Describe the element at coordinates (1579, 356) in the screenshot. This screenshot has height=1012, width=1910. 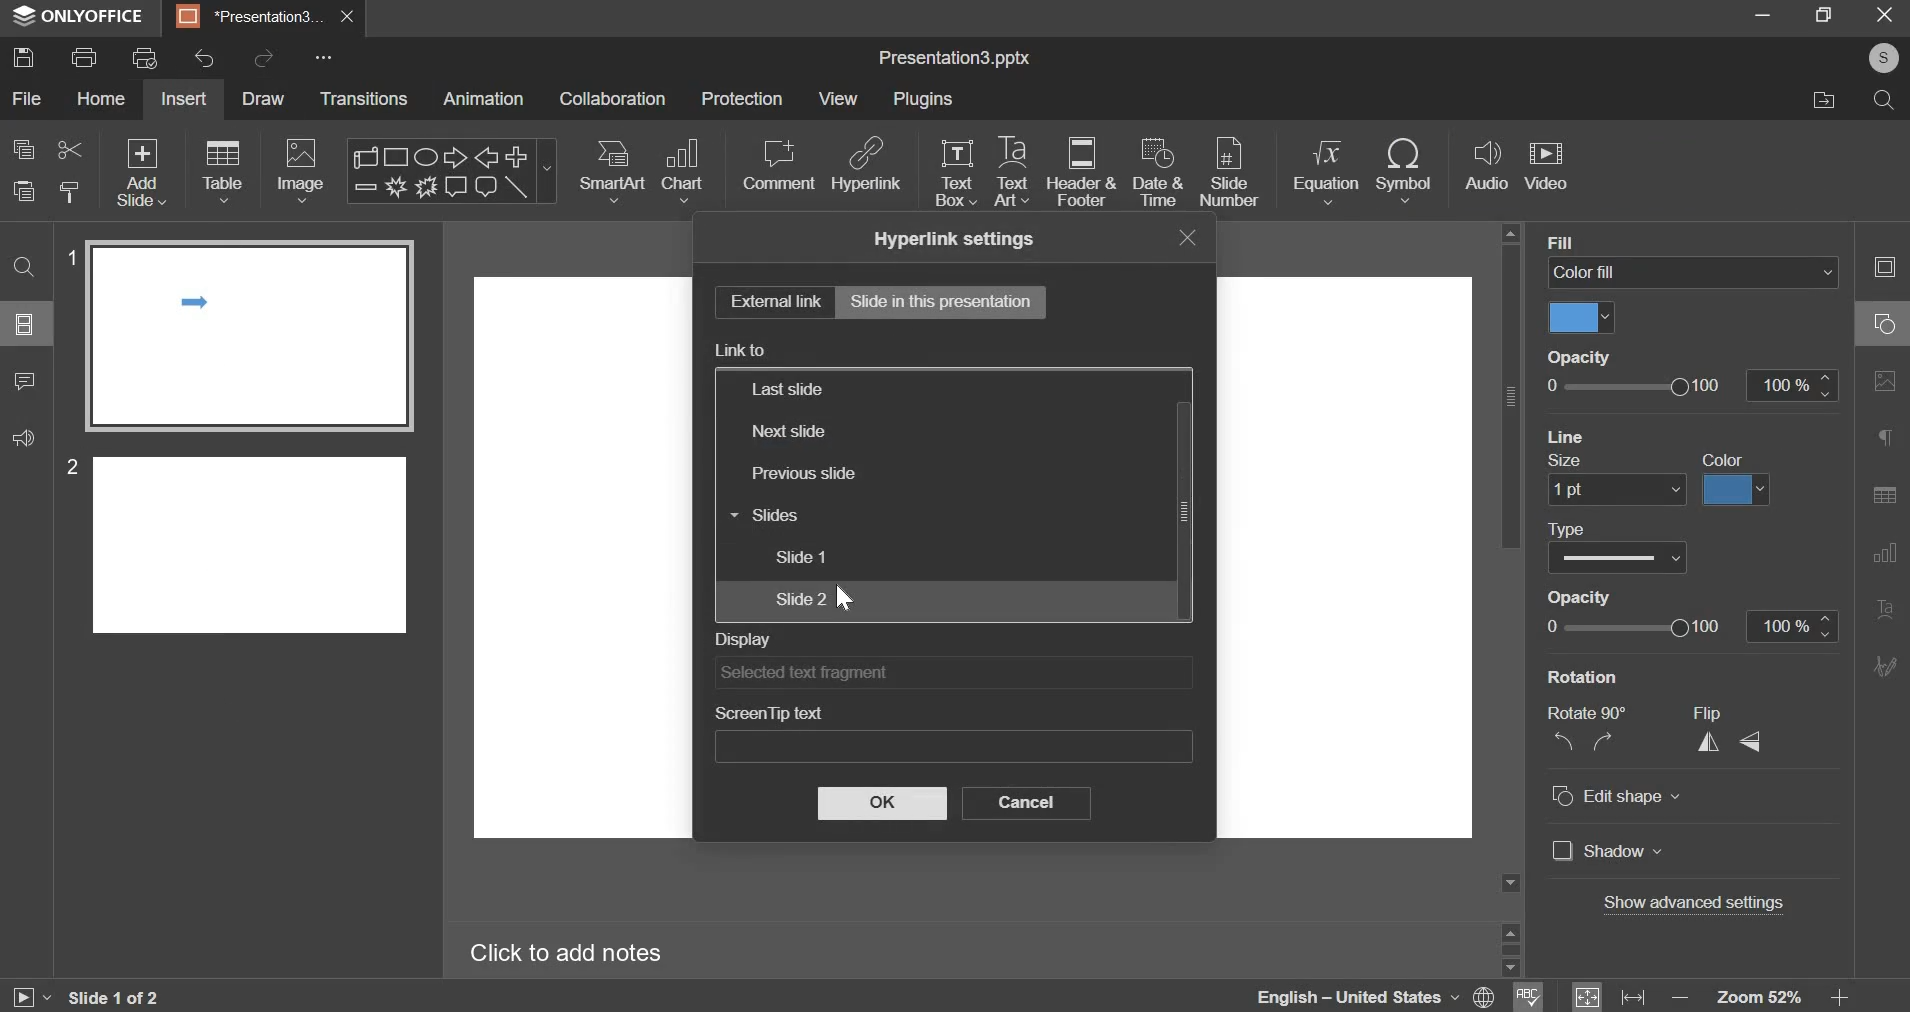
I see `Opacity` at that location.